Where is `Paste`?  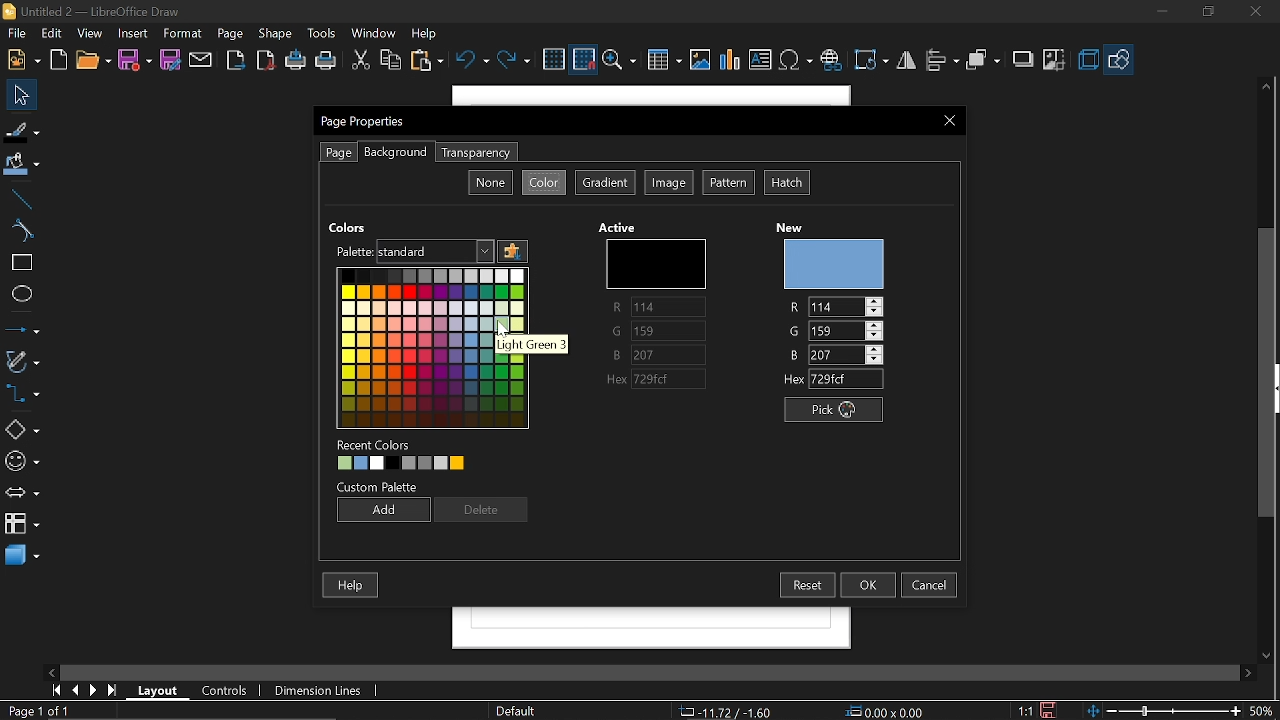 Paste is located at coordinates (426, 60).